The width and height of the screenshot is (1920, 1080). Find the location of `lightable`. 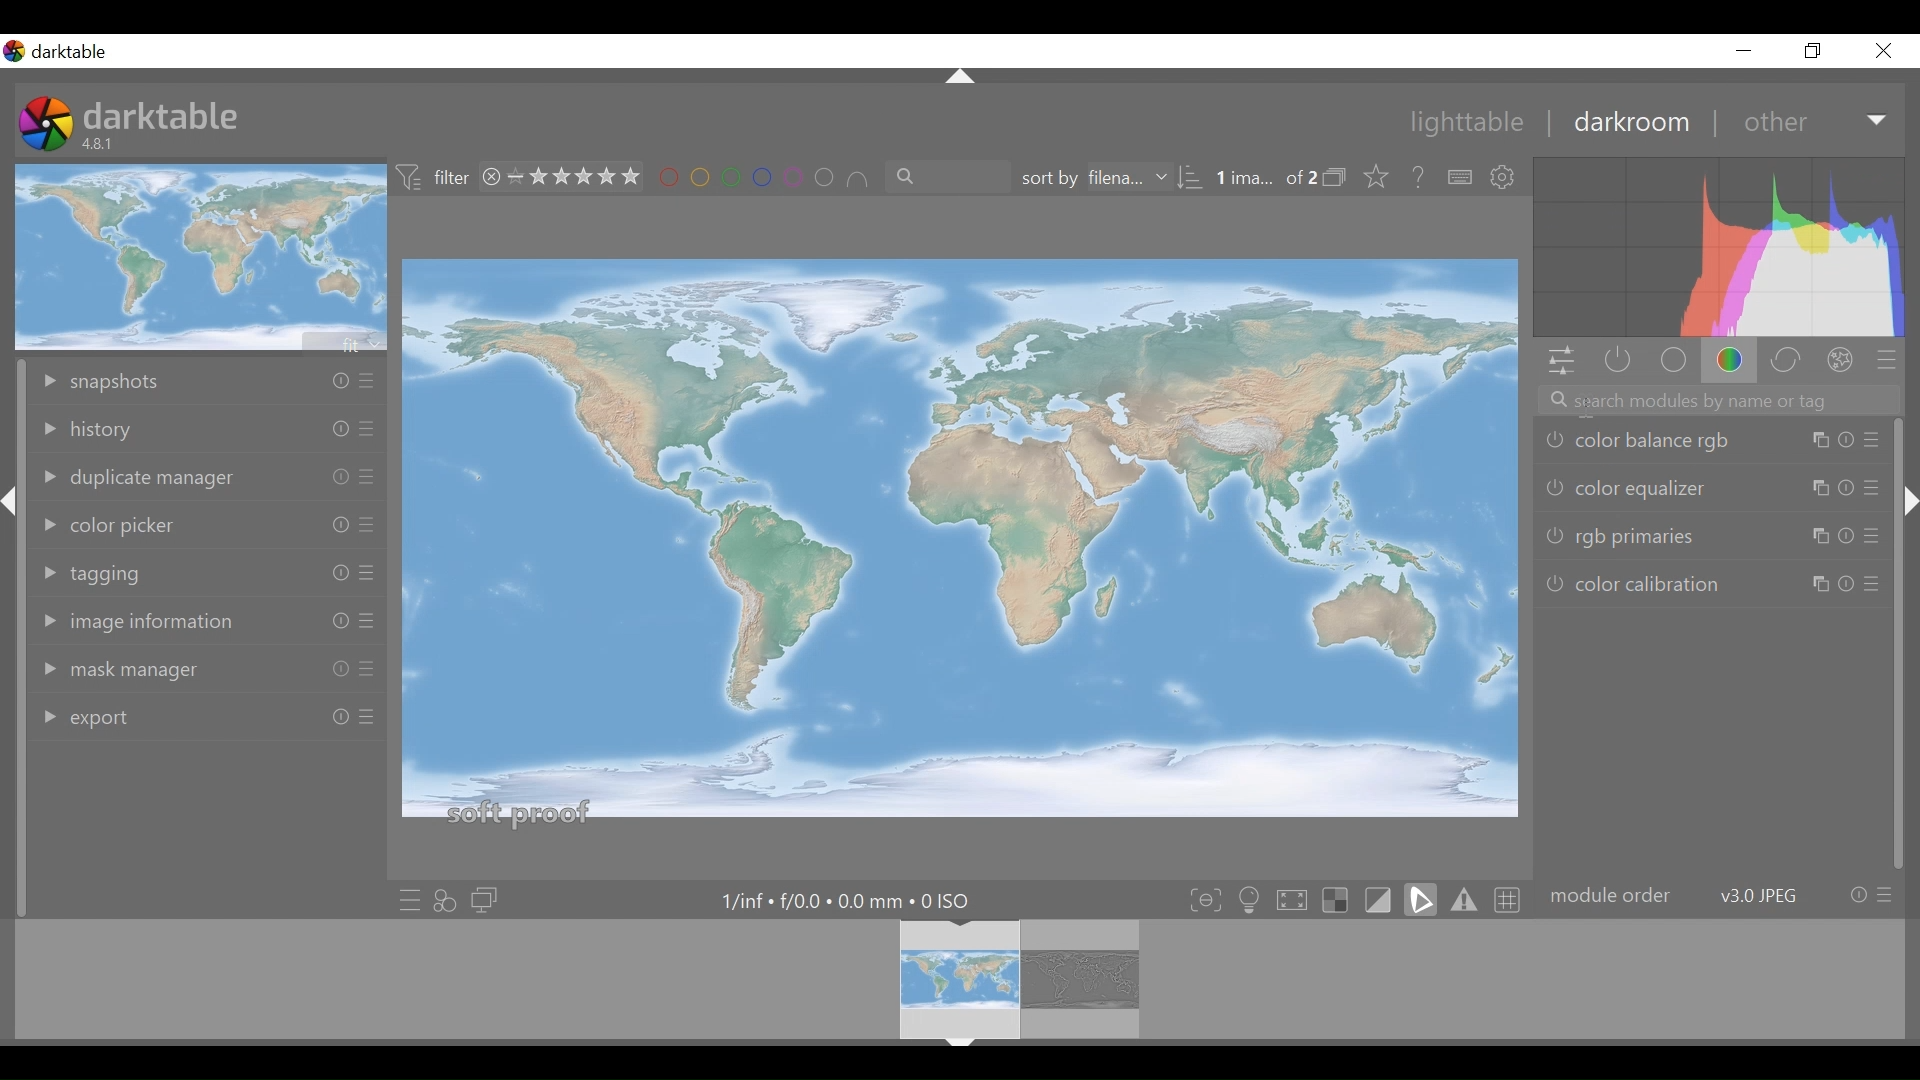

lightable is located at coordinates (1468, 123).